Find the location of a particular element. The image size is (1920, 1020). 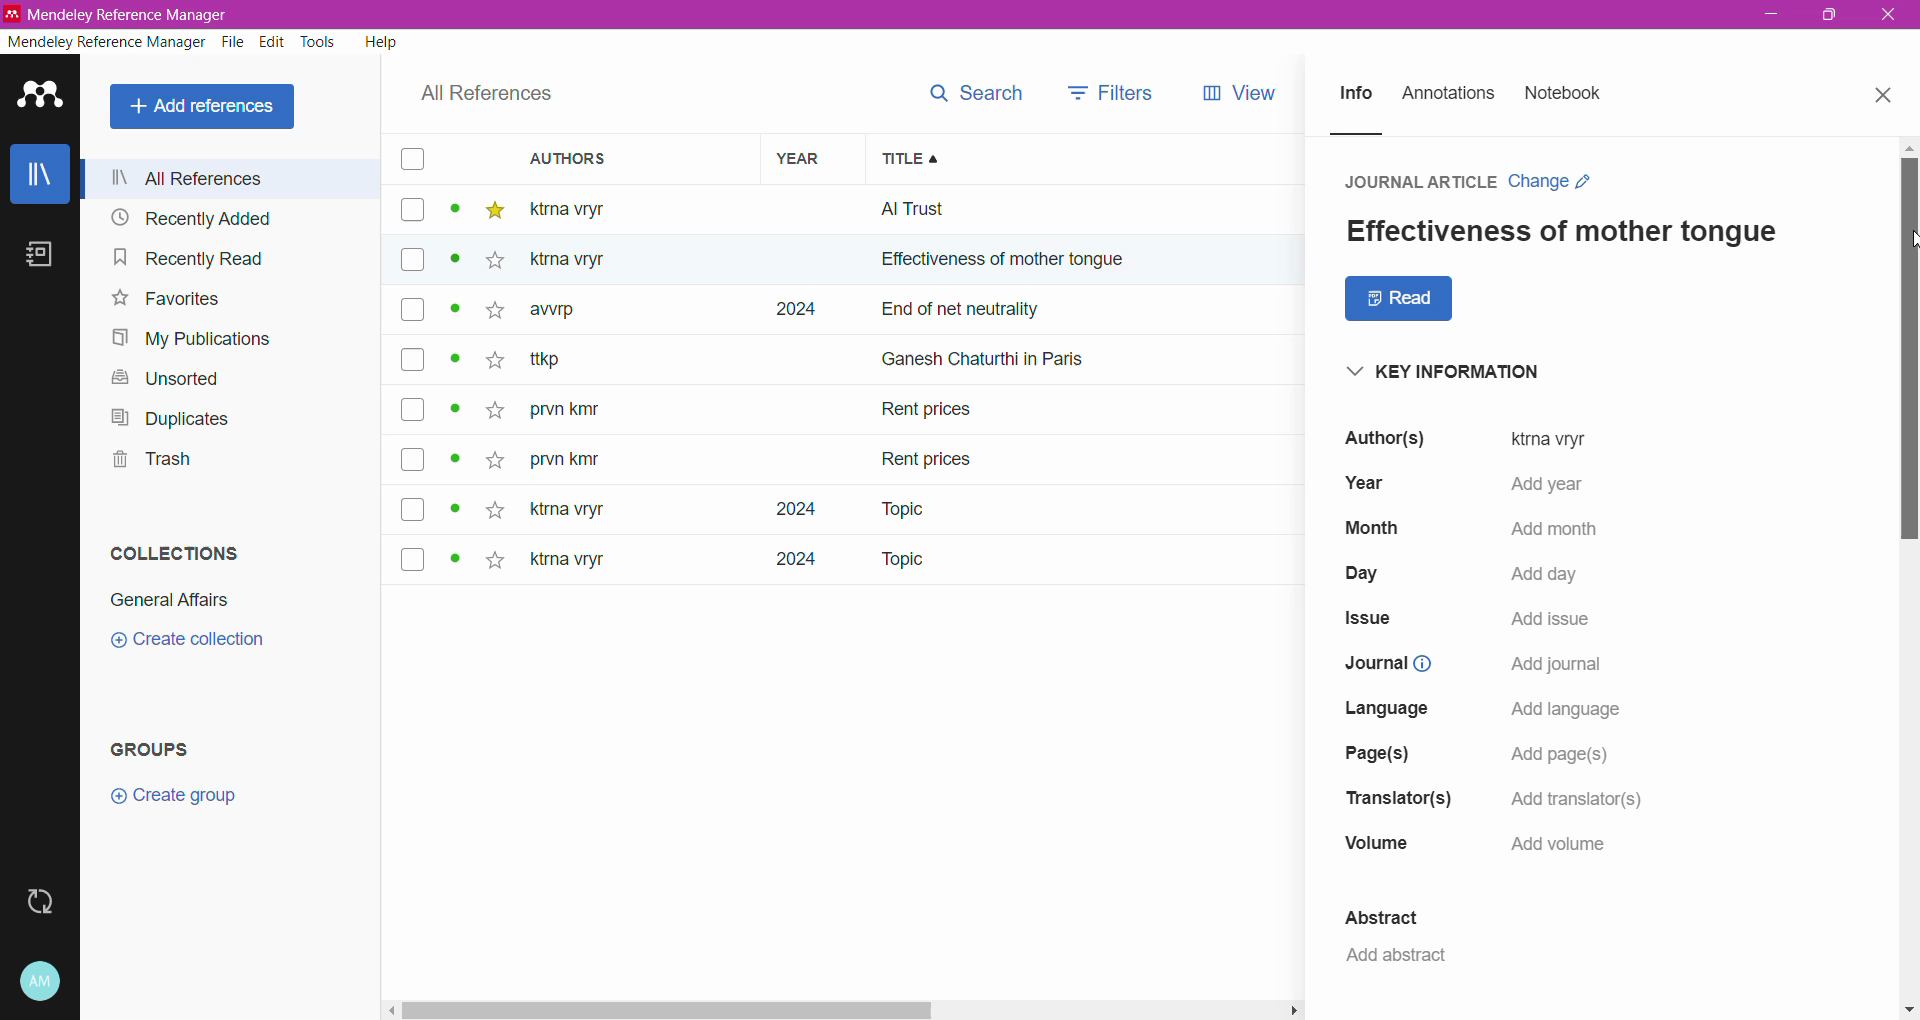

Topic is located at coordinates (889, 509).